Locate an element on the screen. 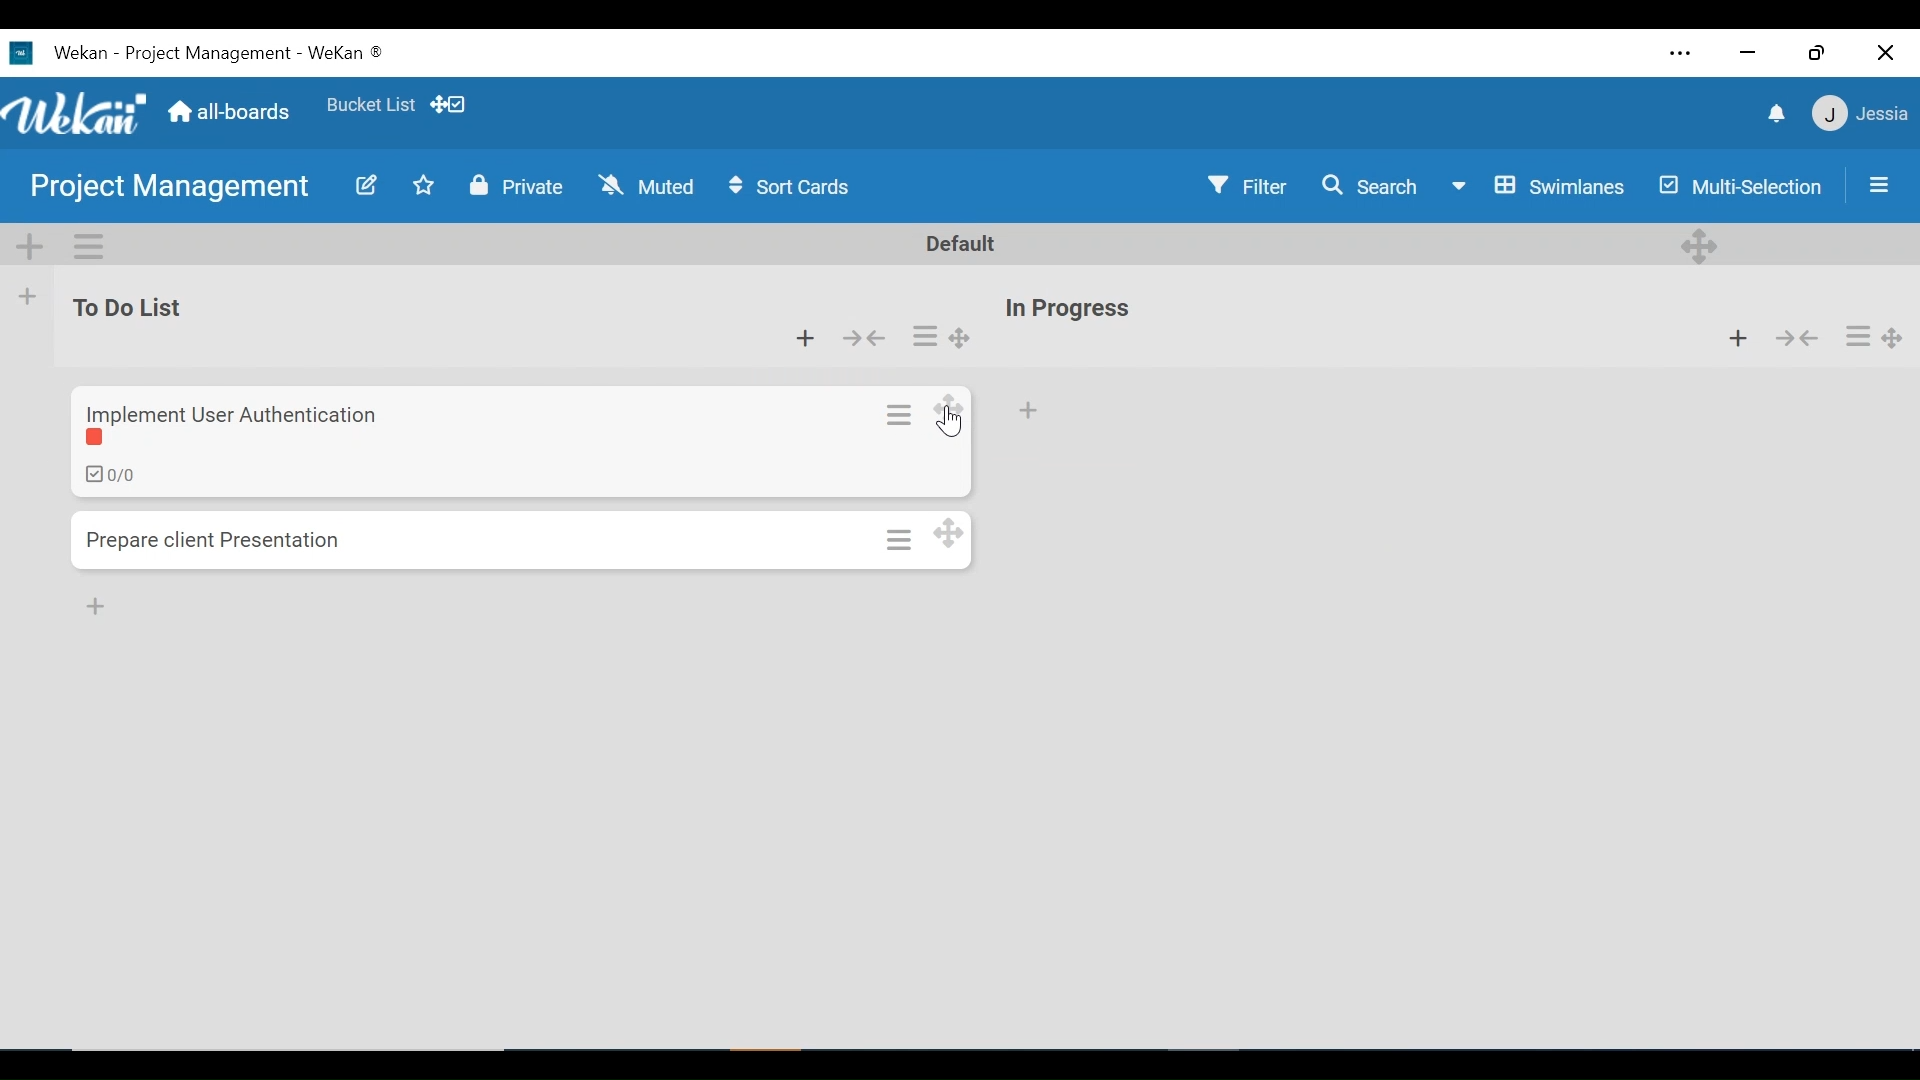 The width and height of the screenshot is (1920, 1080). Desktop drag handles is located at coordinates (949, 533).